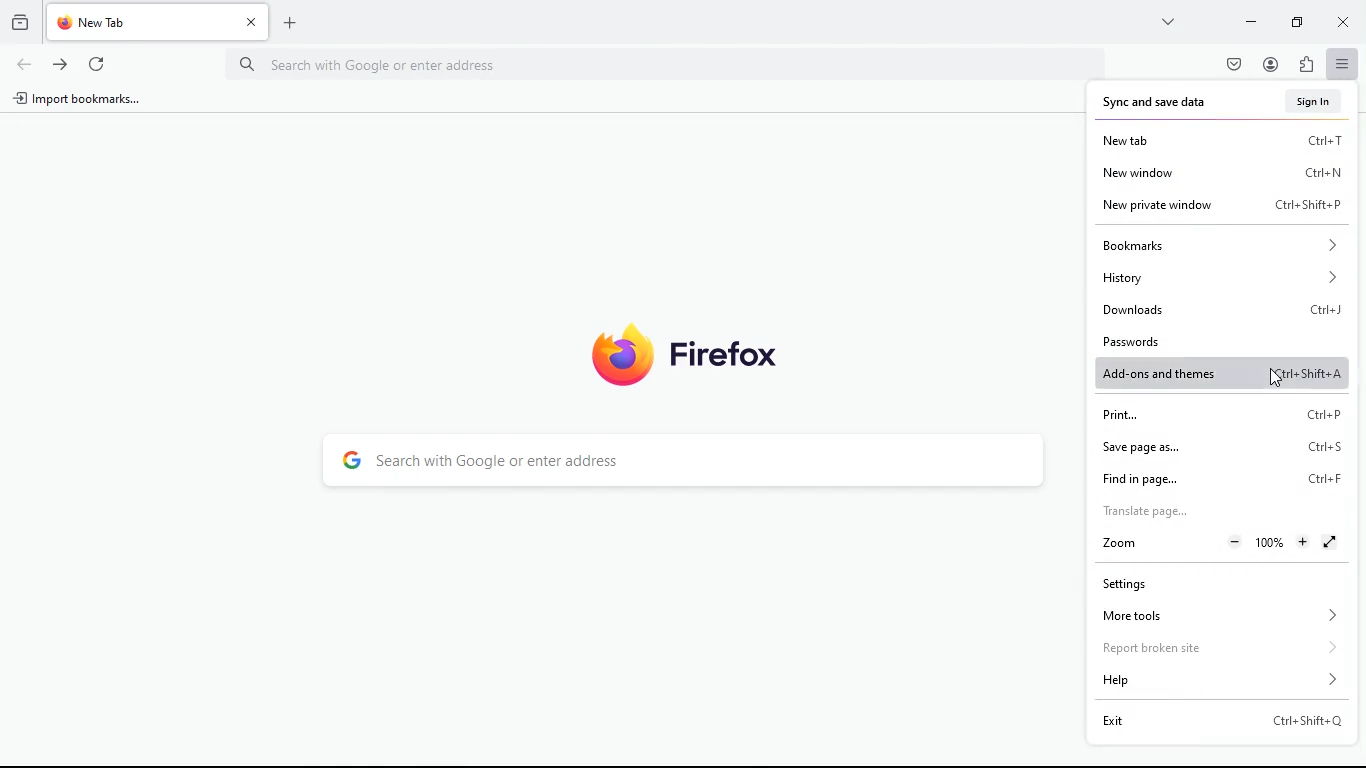  I want to click on new tab, so click(1222, 140).